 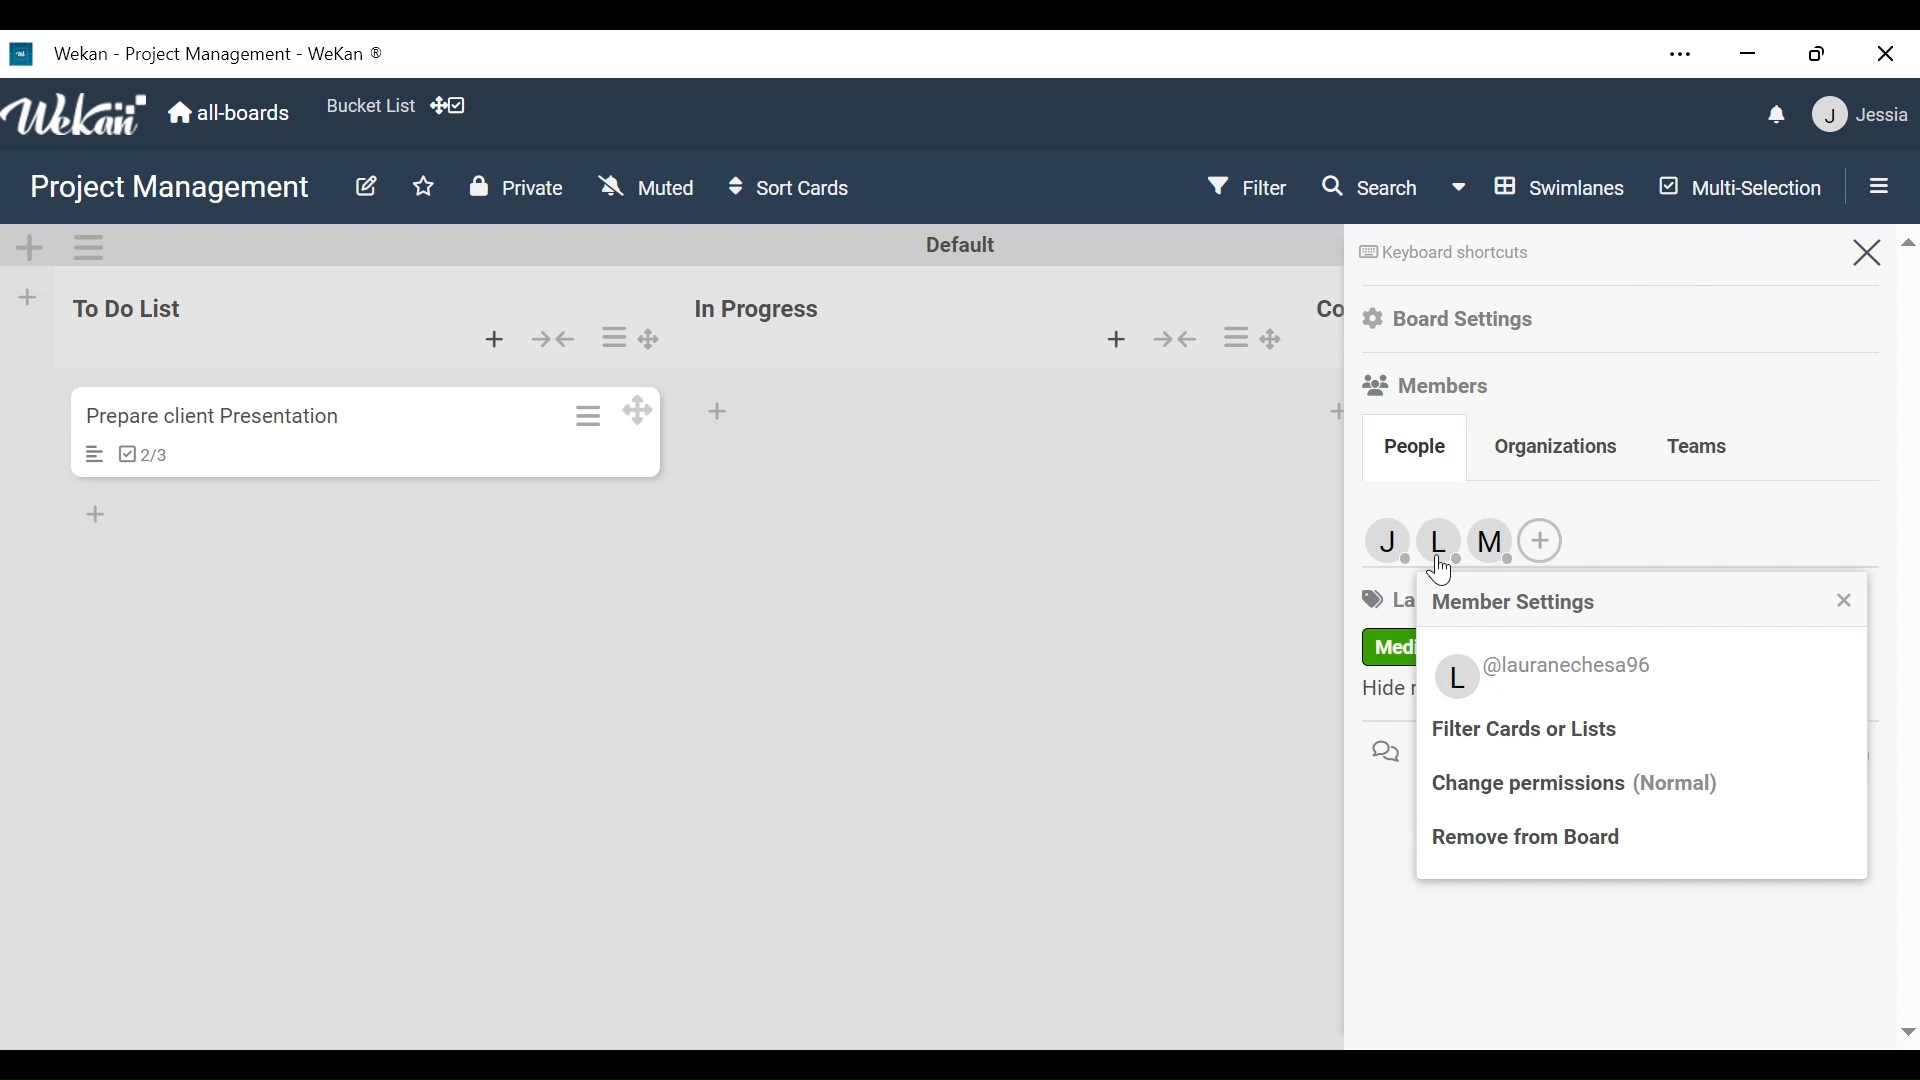 What do you see at coordinates (1697, 448) in the screenshot?
I see `Teams` at bounding box center [1697, 448].